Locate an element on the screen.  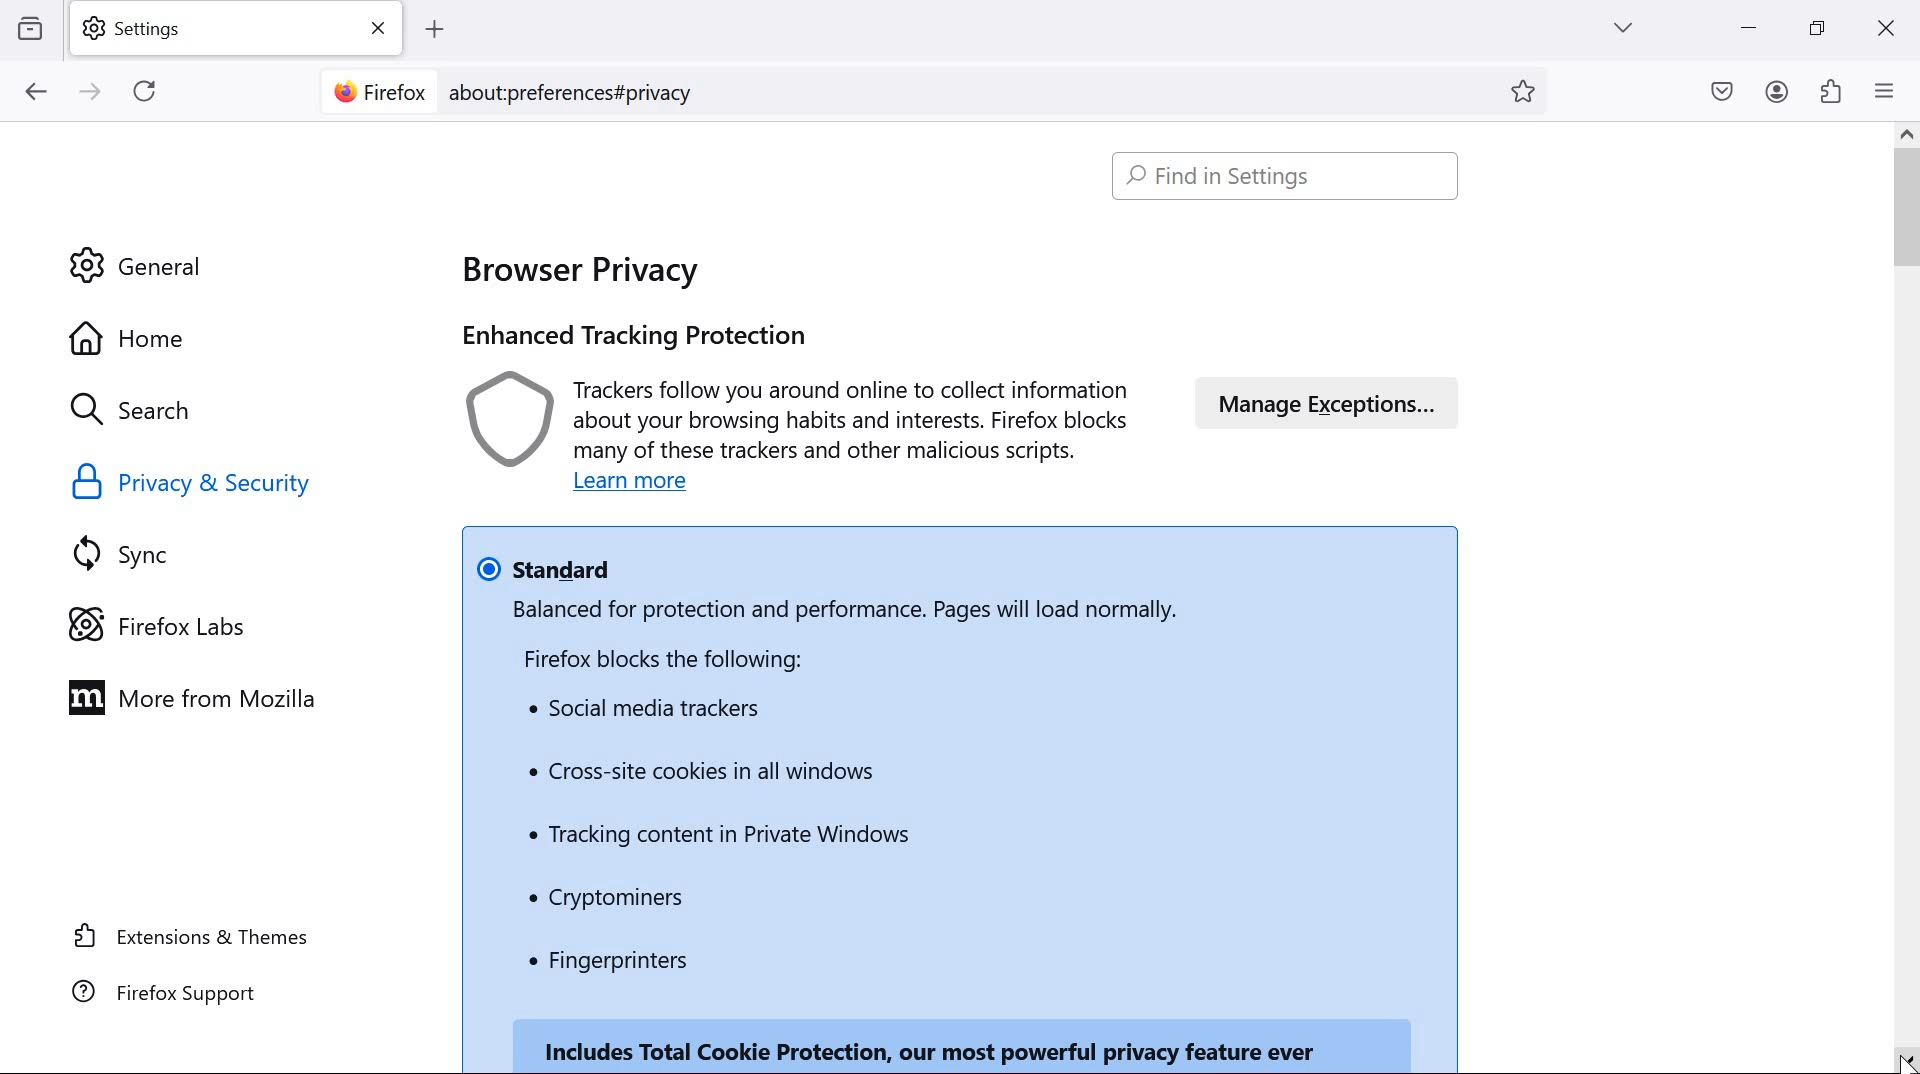
General is located at coordinates (142, 265).